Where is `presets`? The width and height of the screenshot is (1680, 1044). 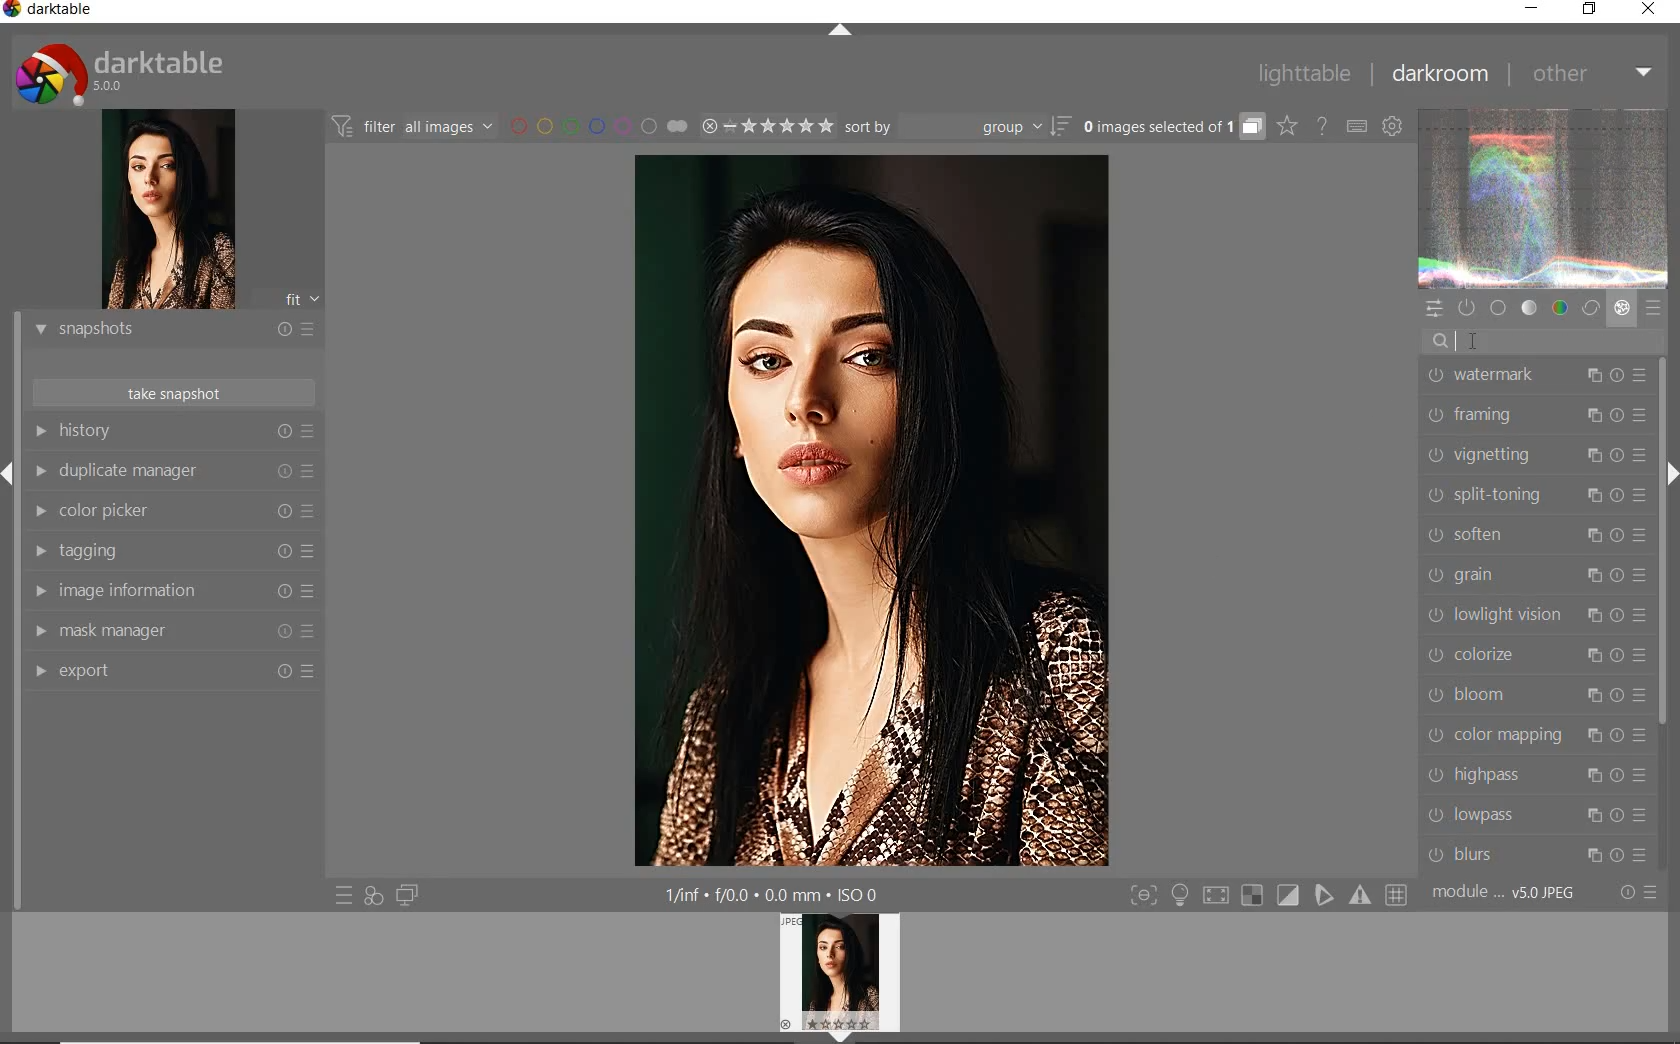 presets is located at coordinates (1655, 307).